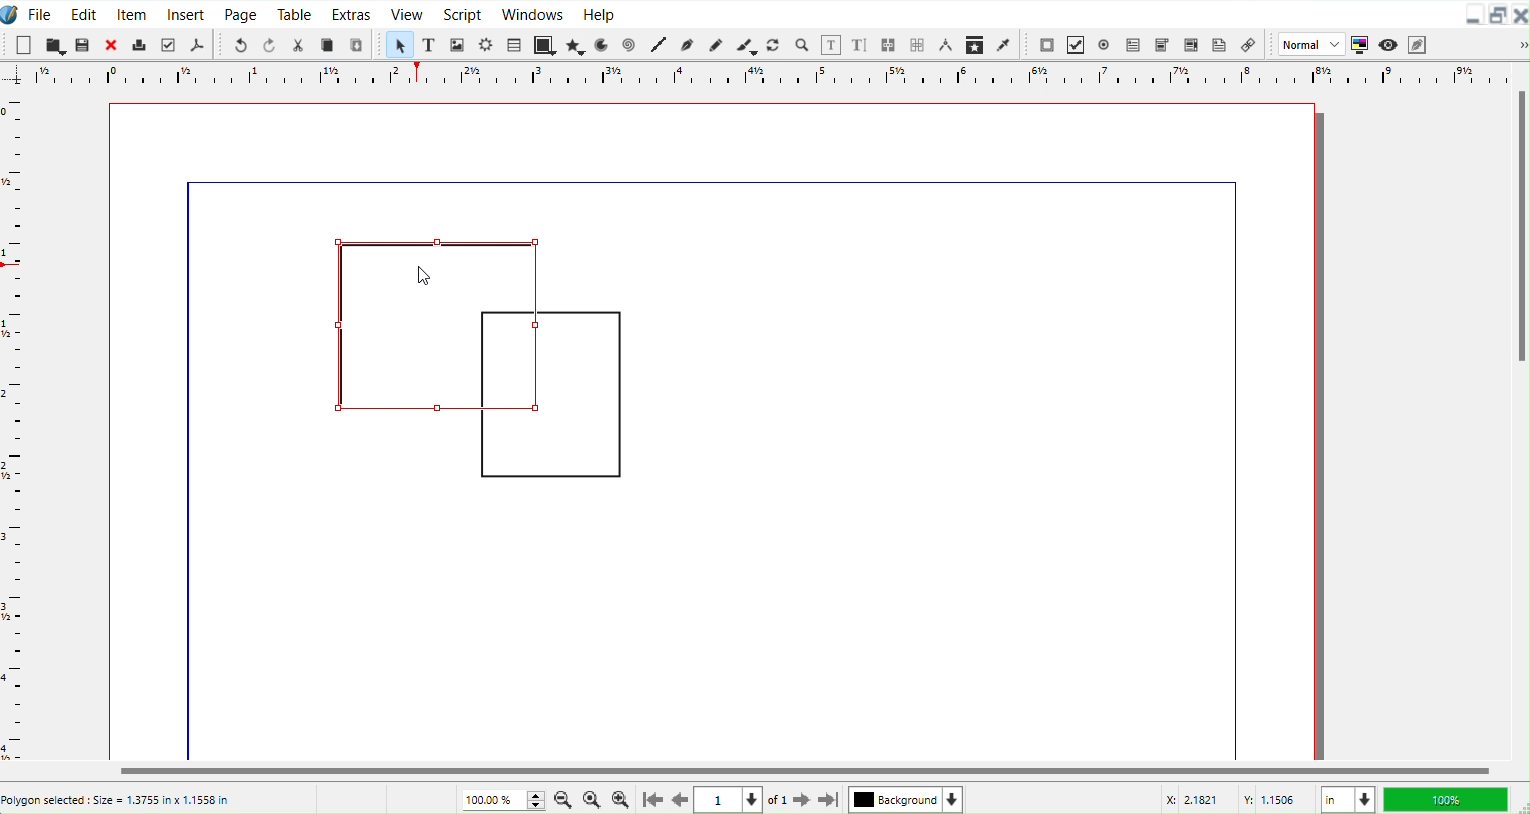 The height and width of the screenshot is (814, 1530). I want to click on Polygon, so click(576, 46).